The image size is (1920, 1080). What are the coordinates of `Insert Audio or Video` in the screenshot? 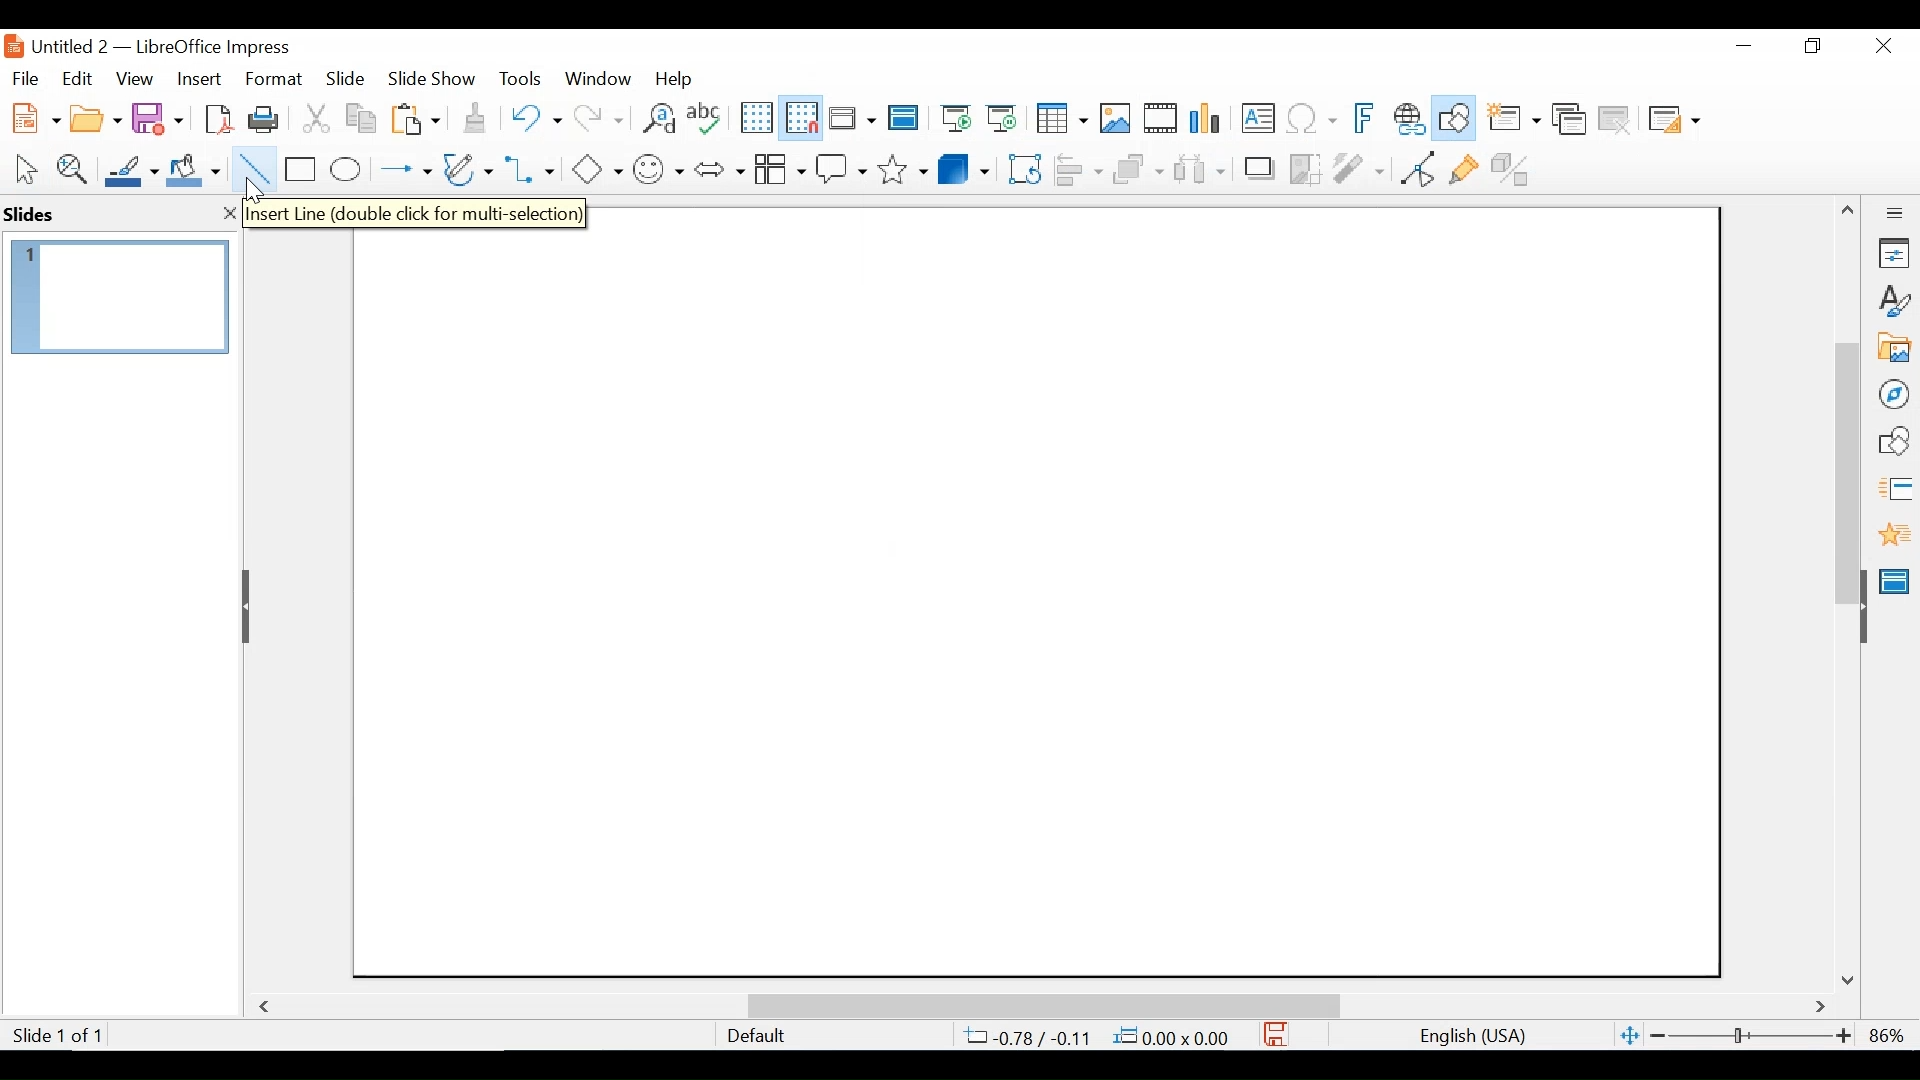 It's located at (1161, 120).